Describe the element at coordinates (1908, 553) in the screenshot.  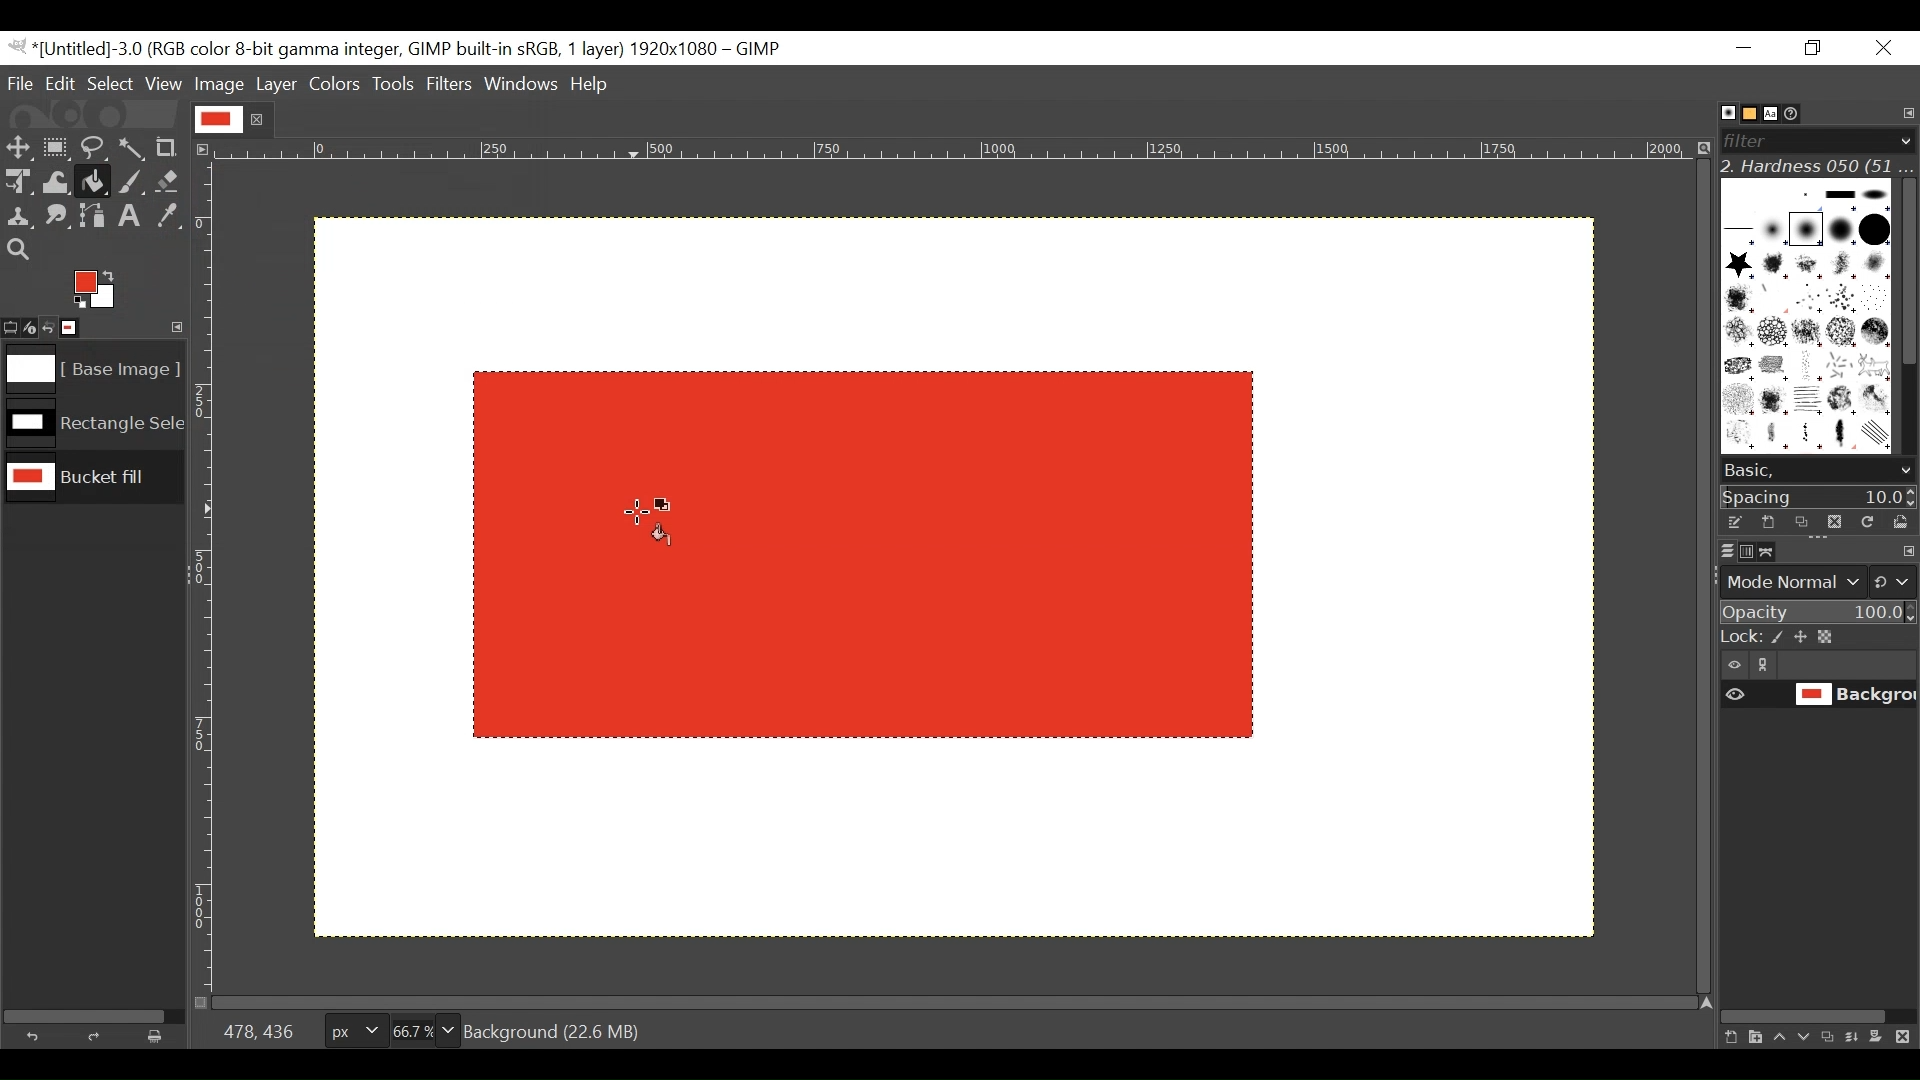
I see `configure this tab` at that location.